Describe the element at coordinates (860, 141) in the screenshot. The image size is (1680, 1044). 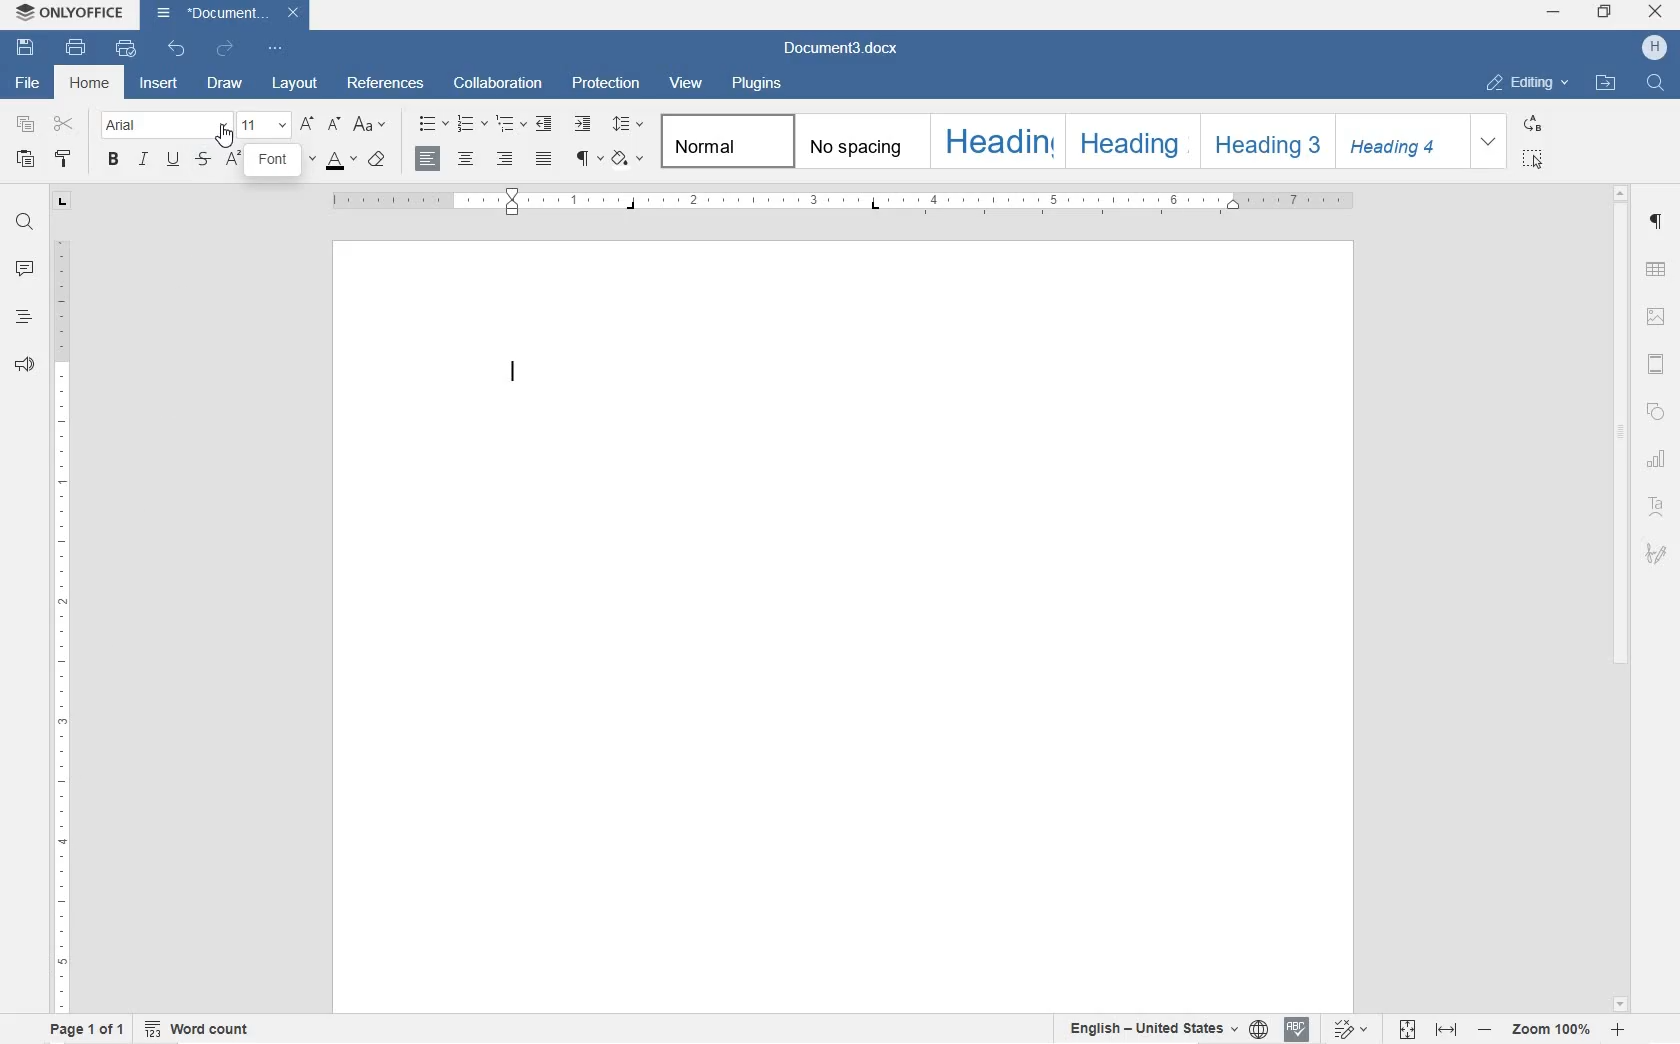
I see `NO SPACING` at that location.